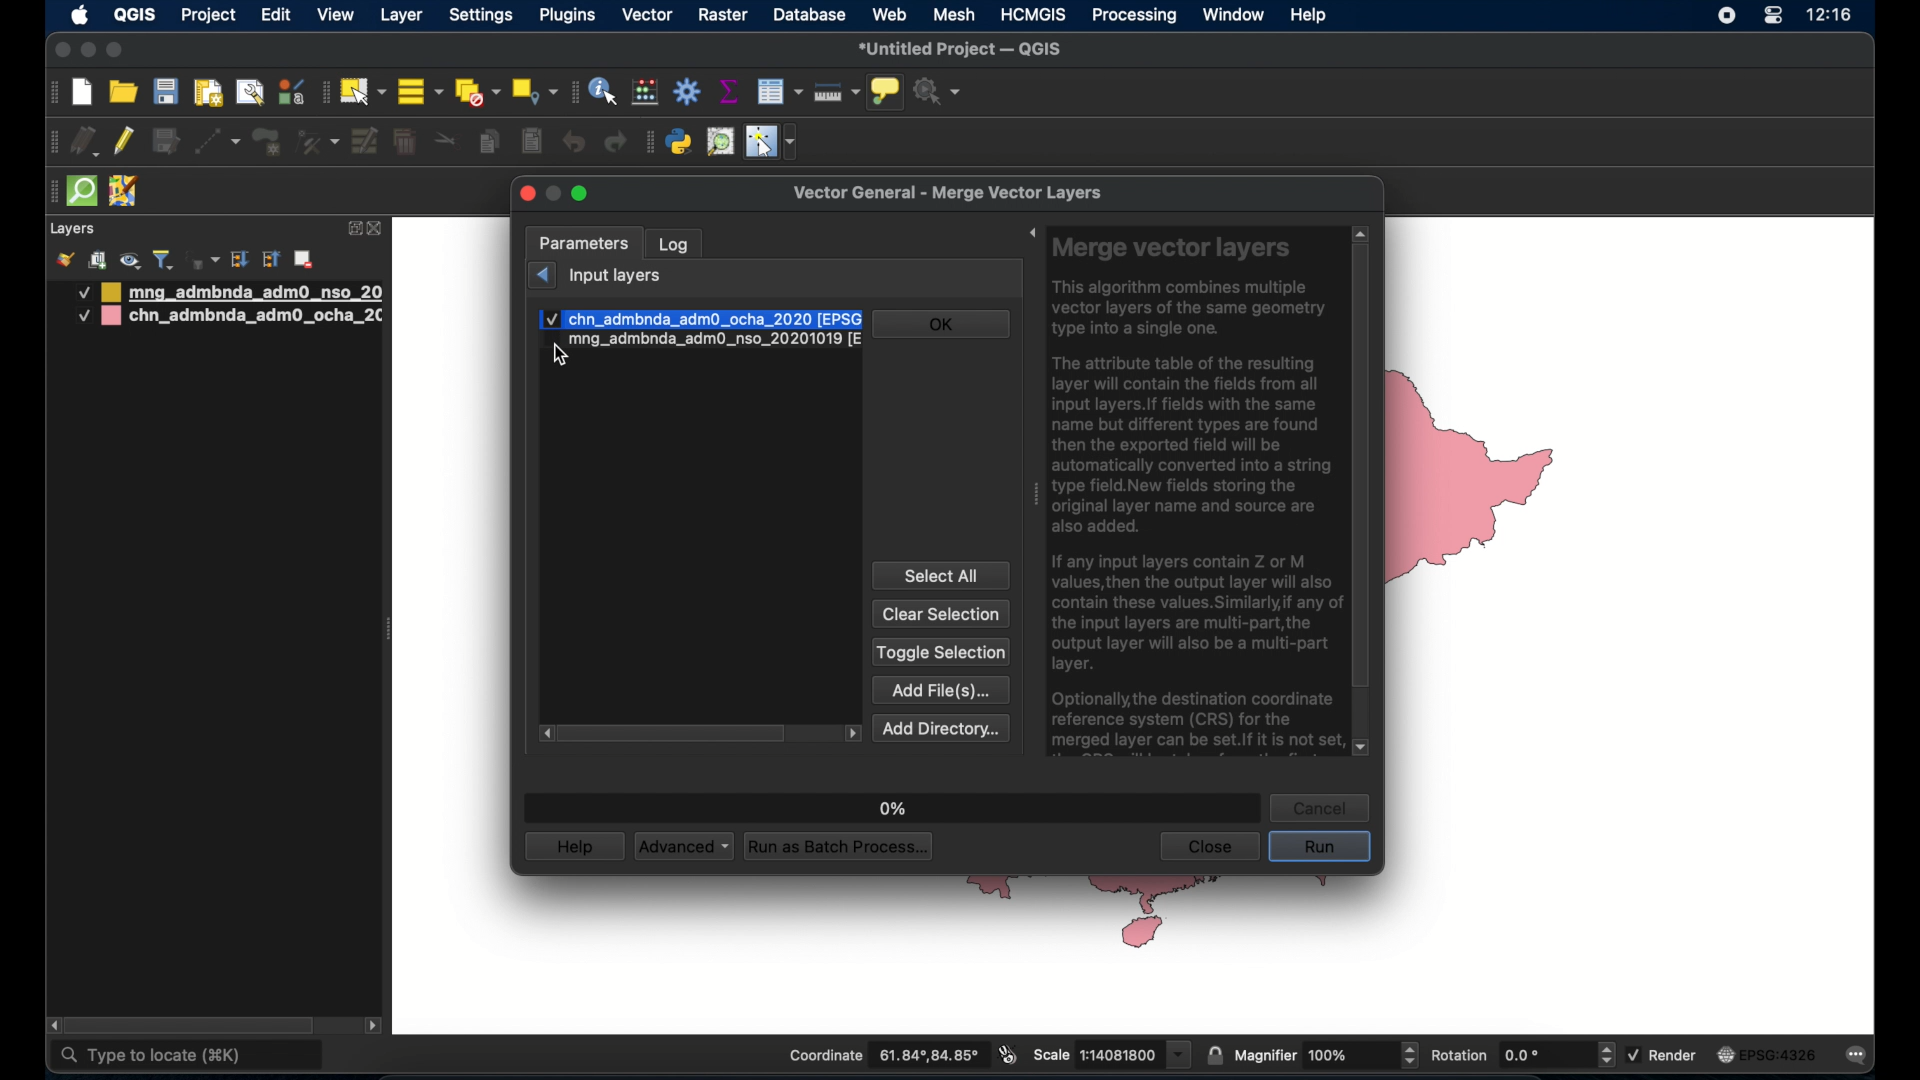 This screenshot has height=1080, width=1920. I want to click on help, so click(575, 846).